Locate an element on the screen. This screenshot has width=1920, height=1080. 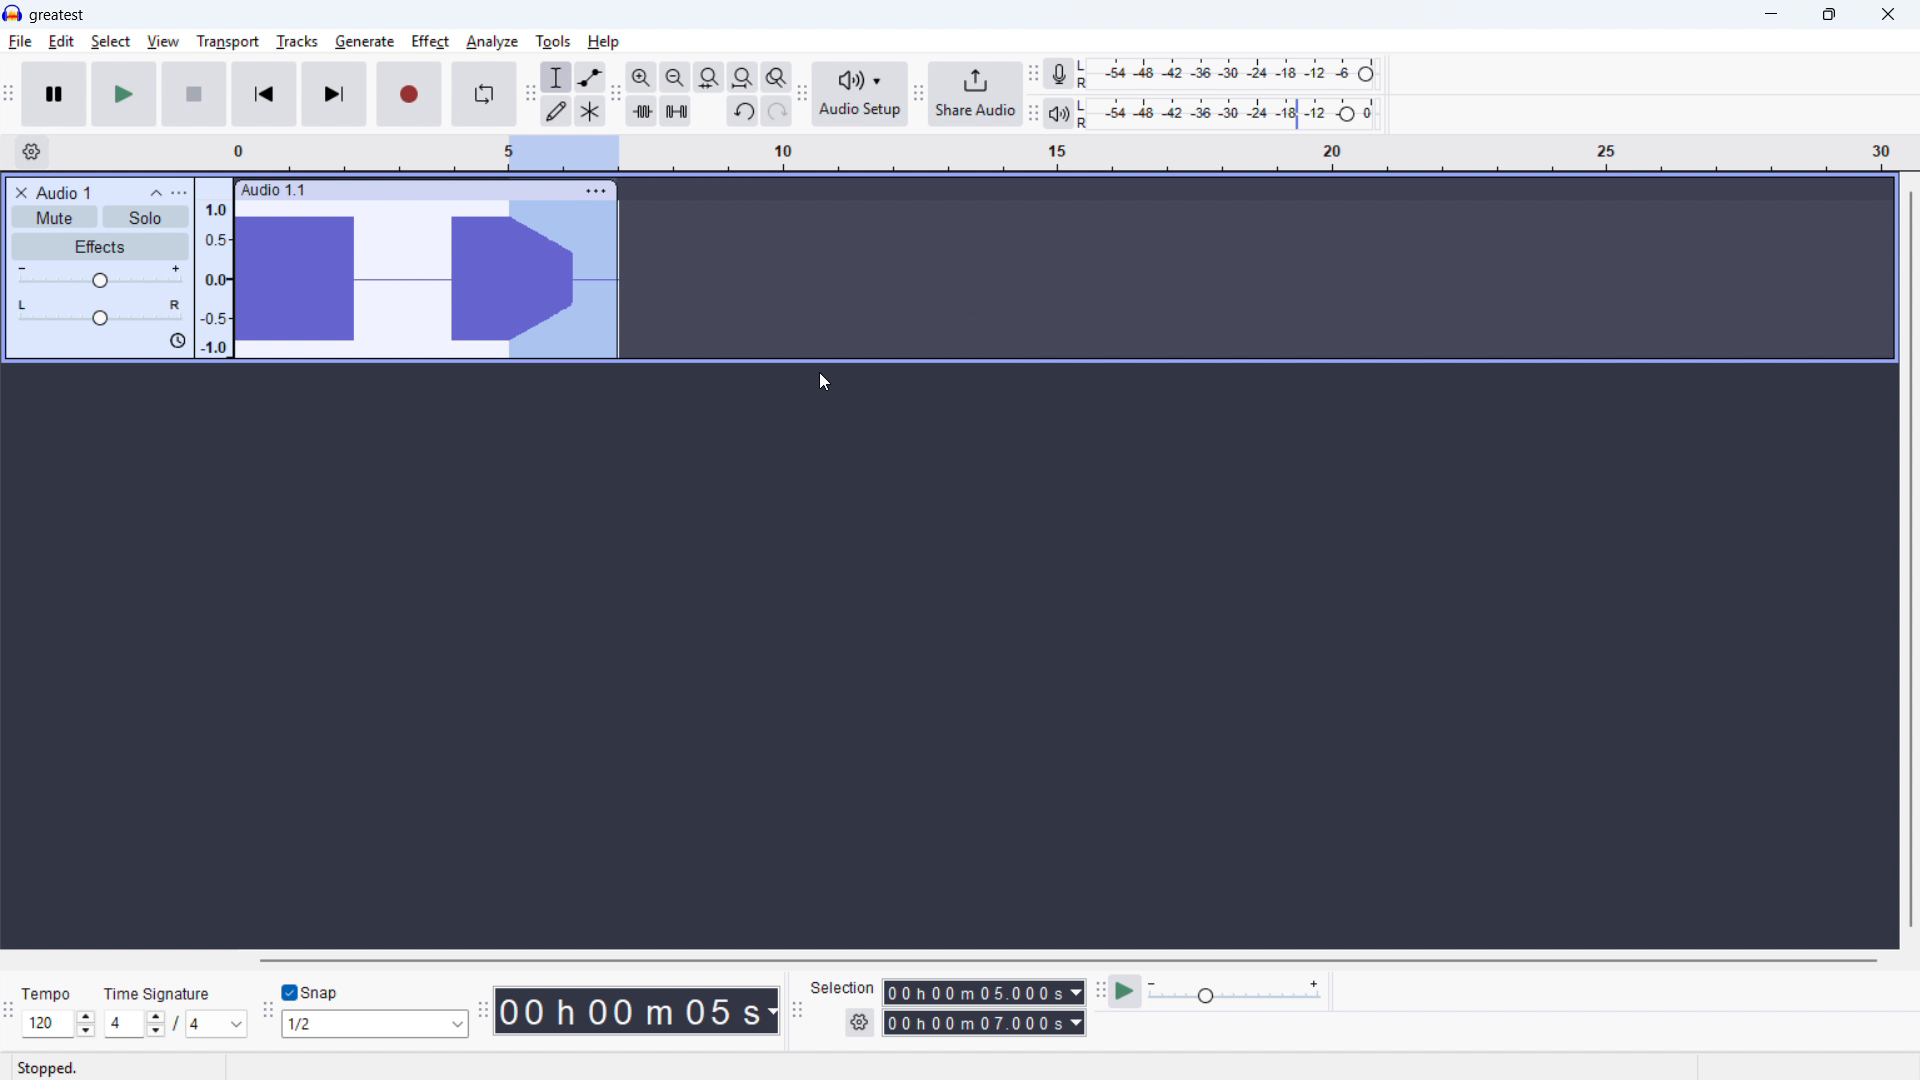
Track wave form  is located at coordinates (367, 280).